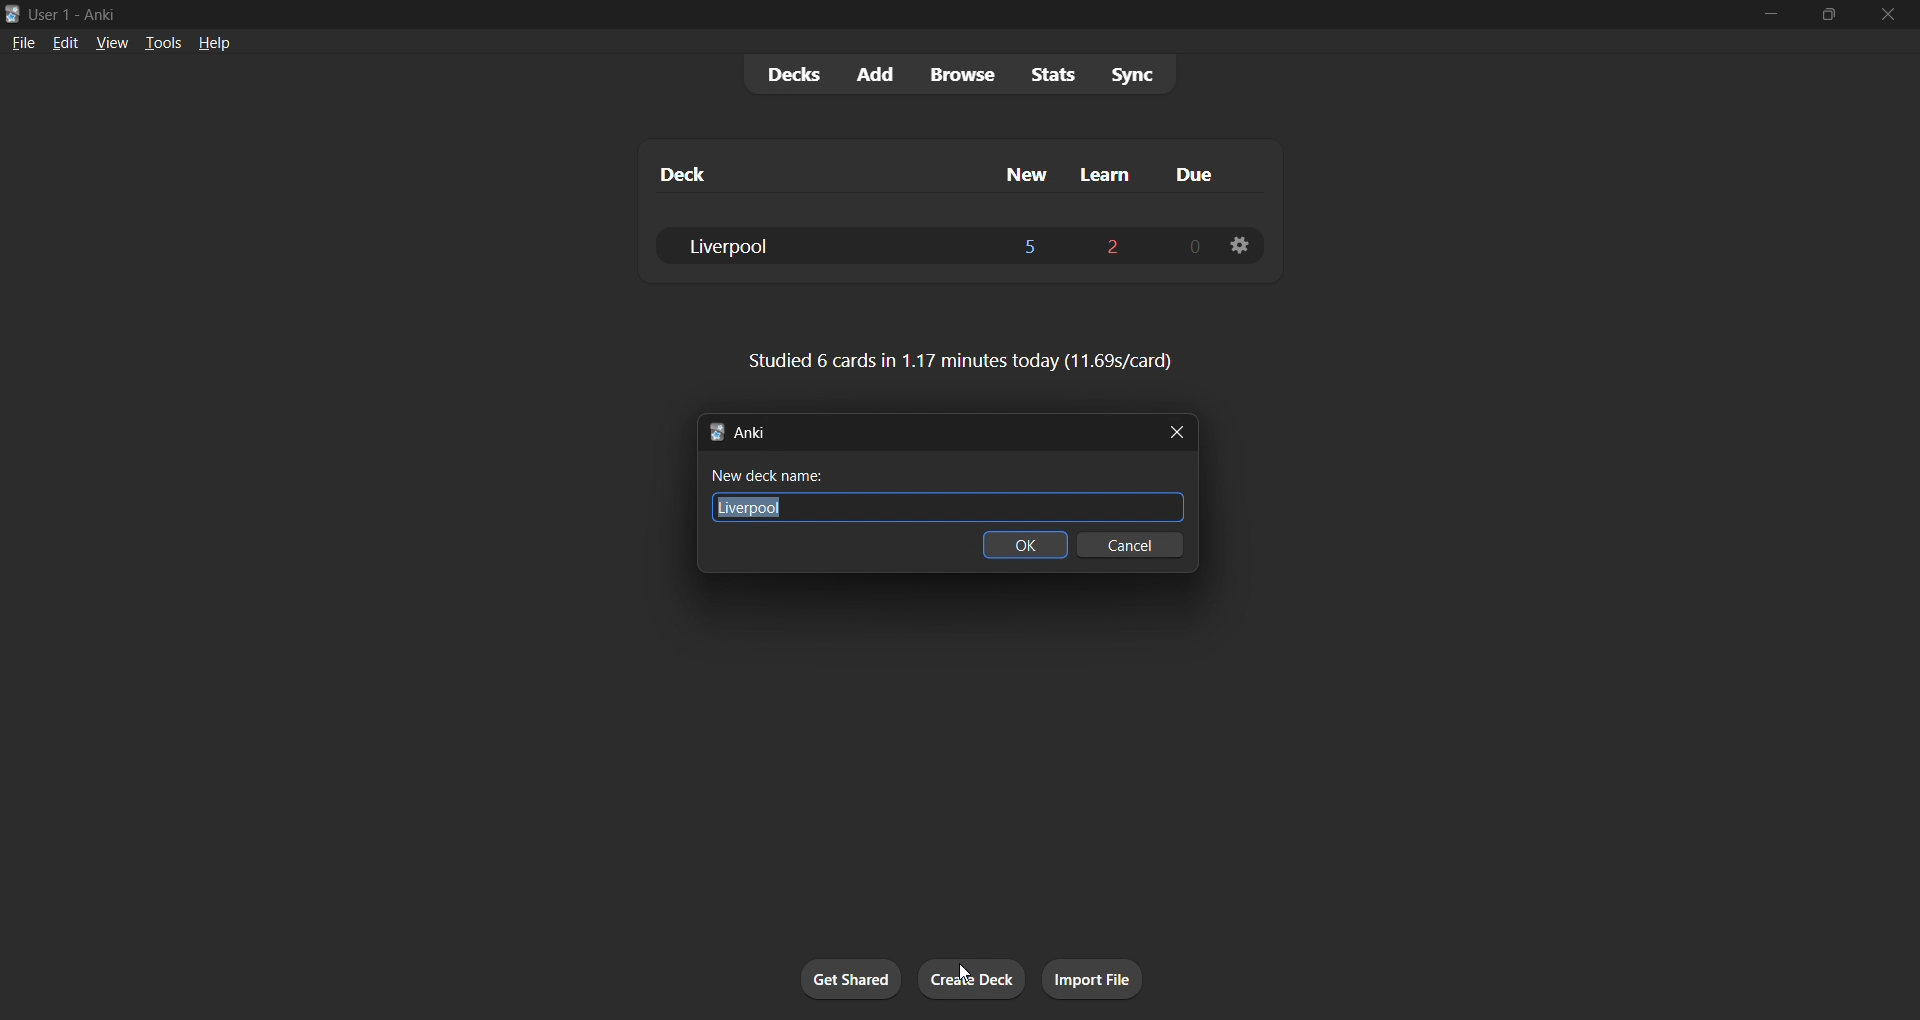  I want to click on deck name column, so click(790, 177).